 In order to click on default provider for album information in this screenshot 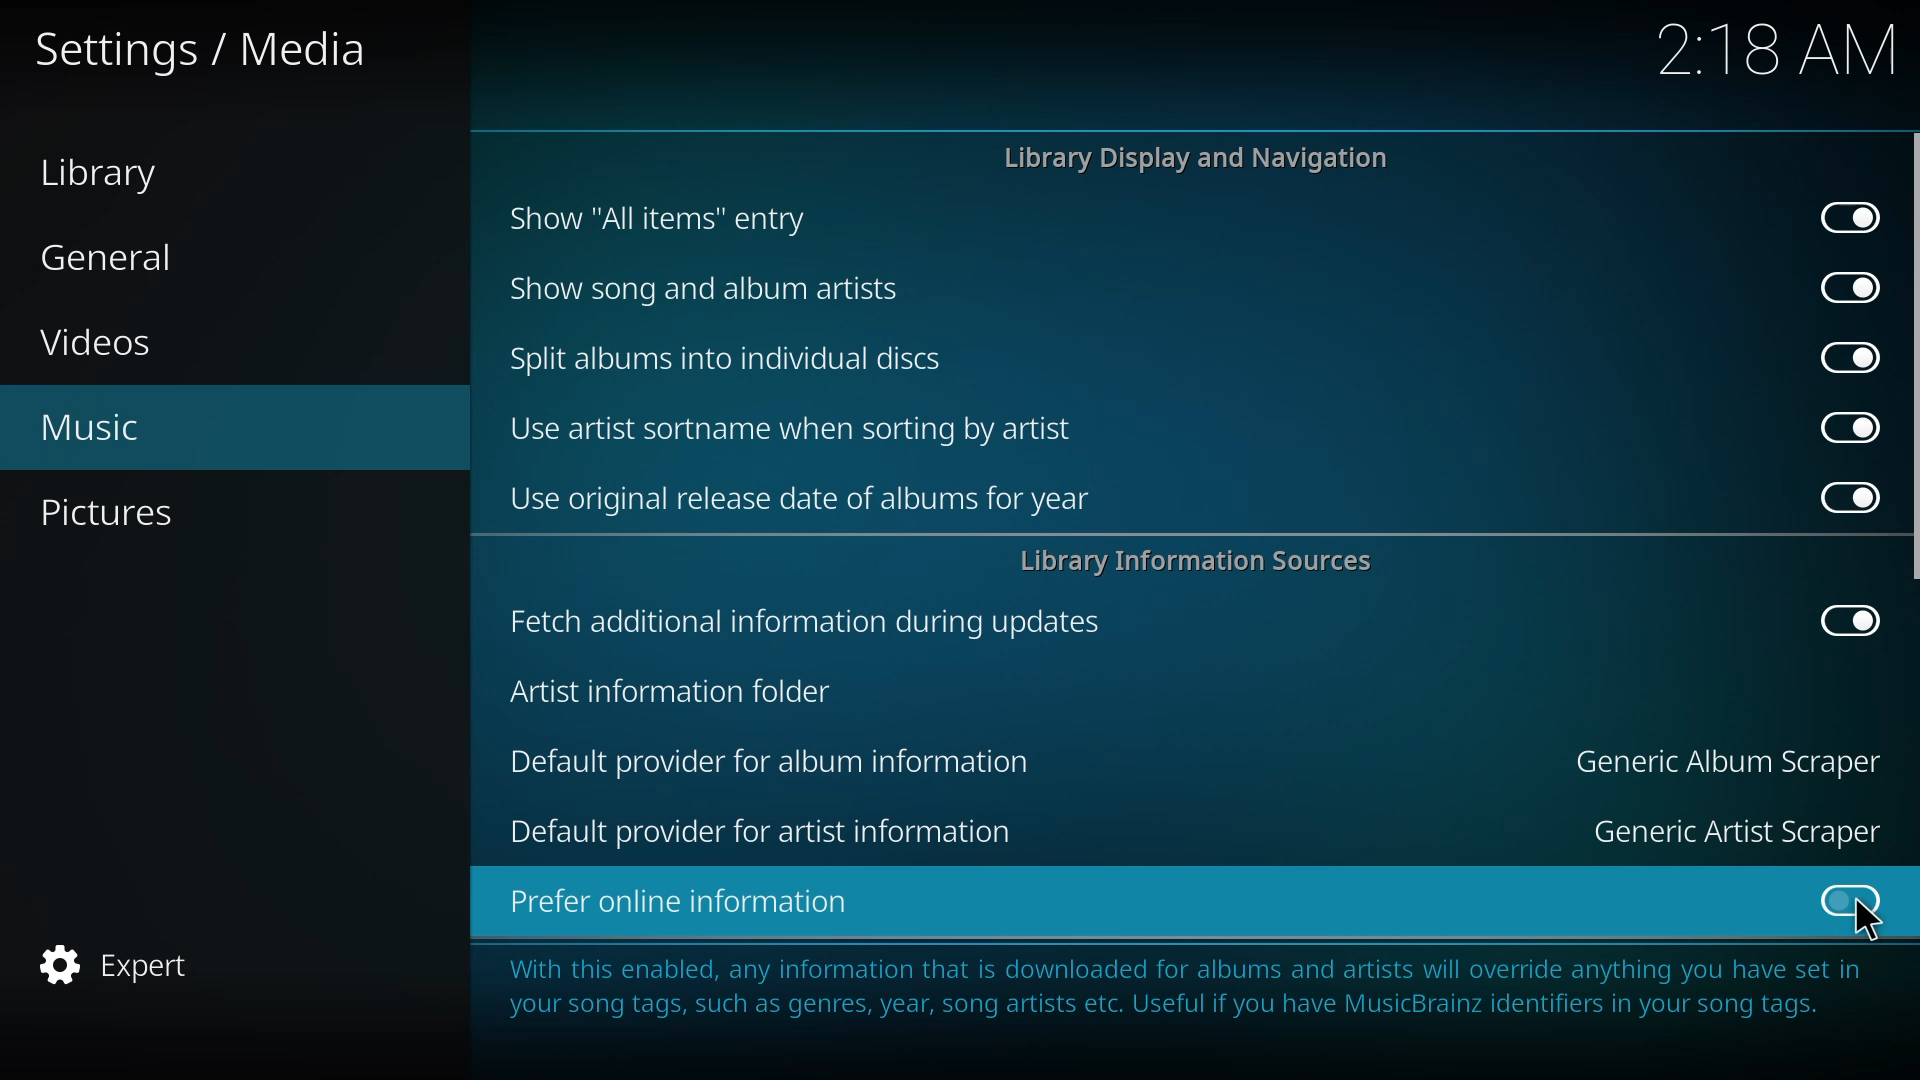, I will do `click(768, 759)`.